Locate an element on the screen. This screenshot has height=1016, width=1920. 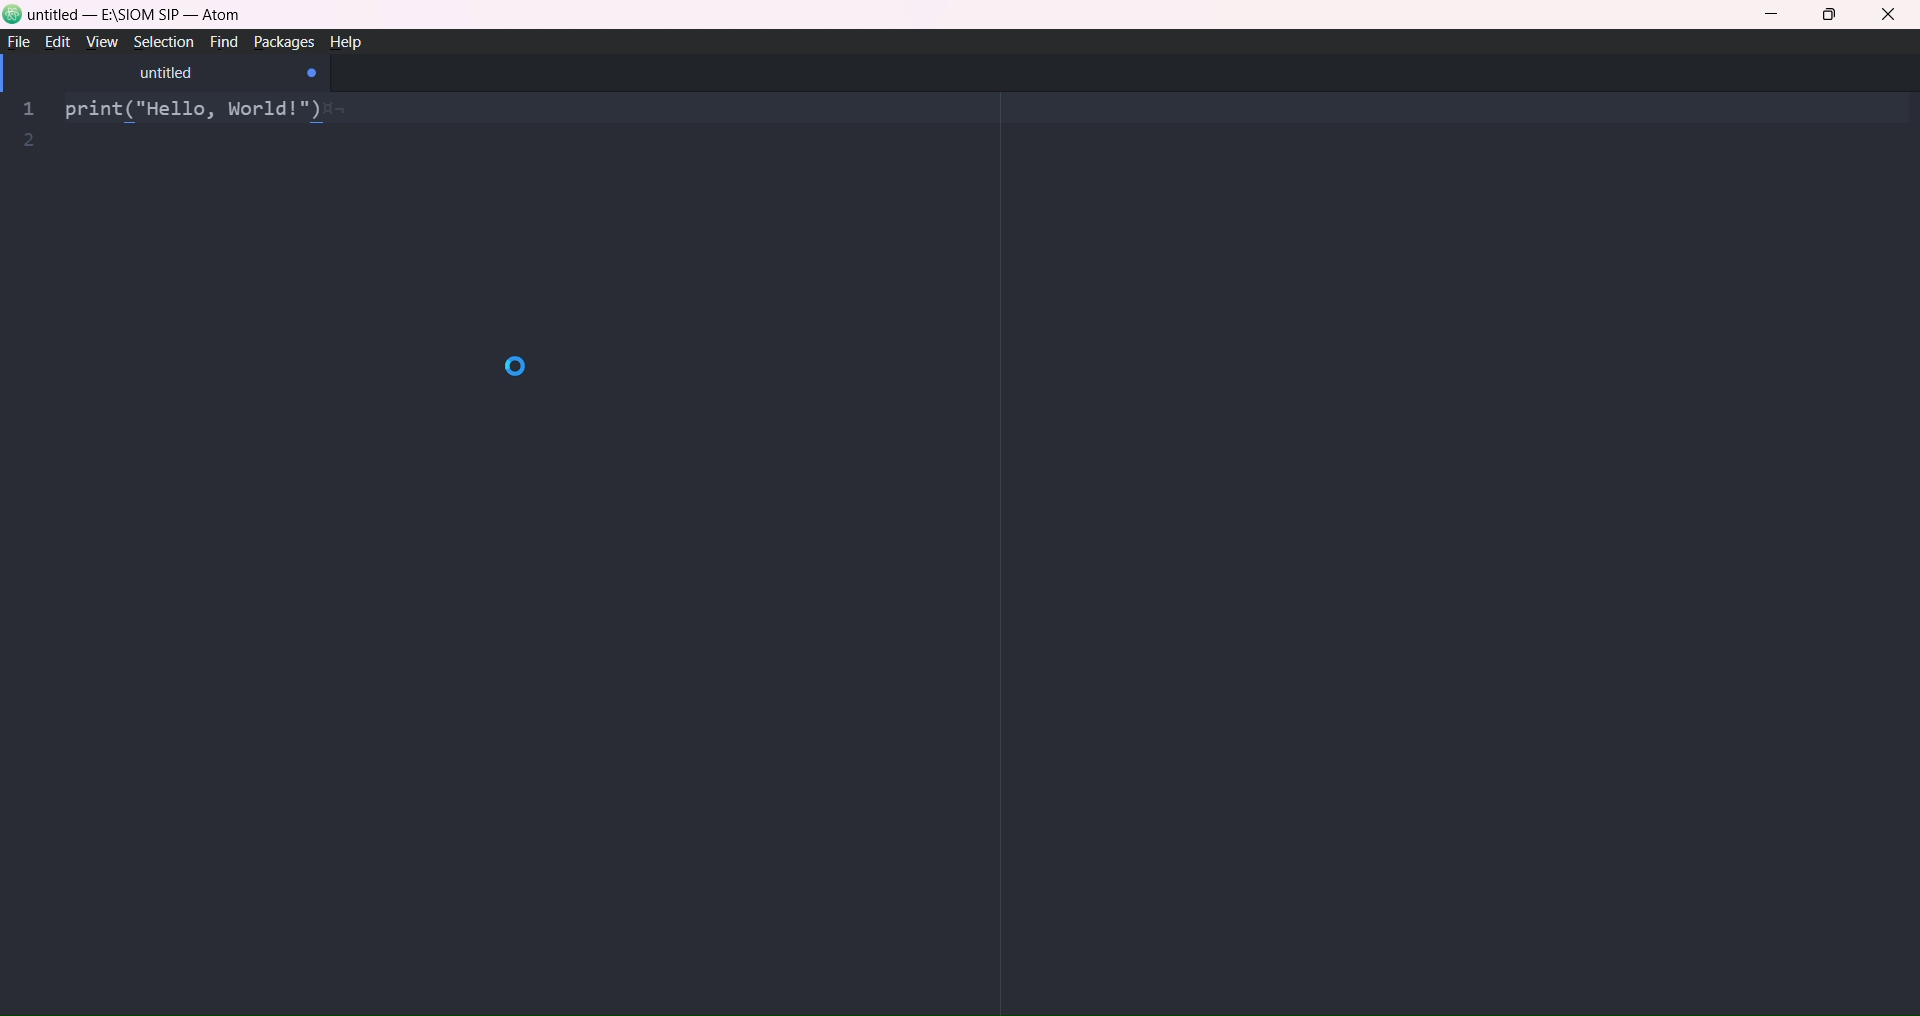
tab name is located at coordinates (162, 77).